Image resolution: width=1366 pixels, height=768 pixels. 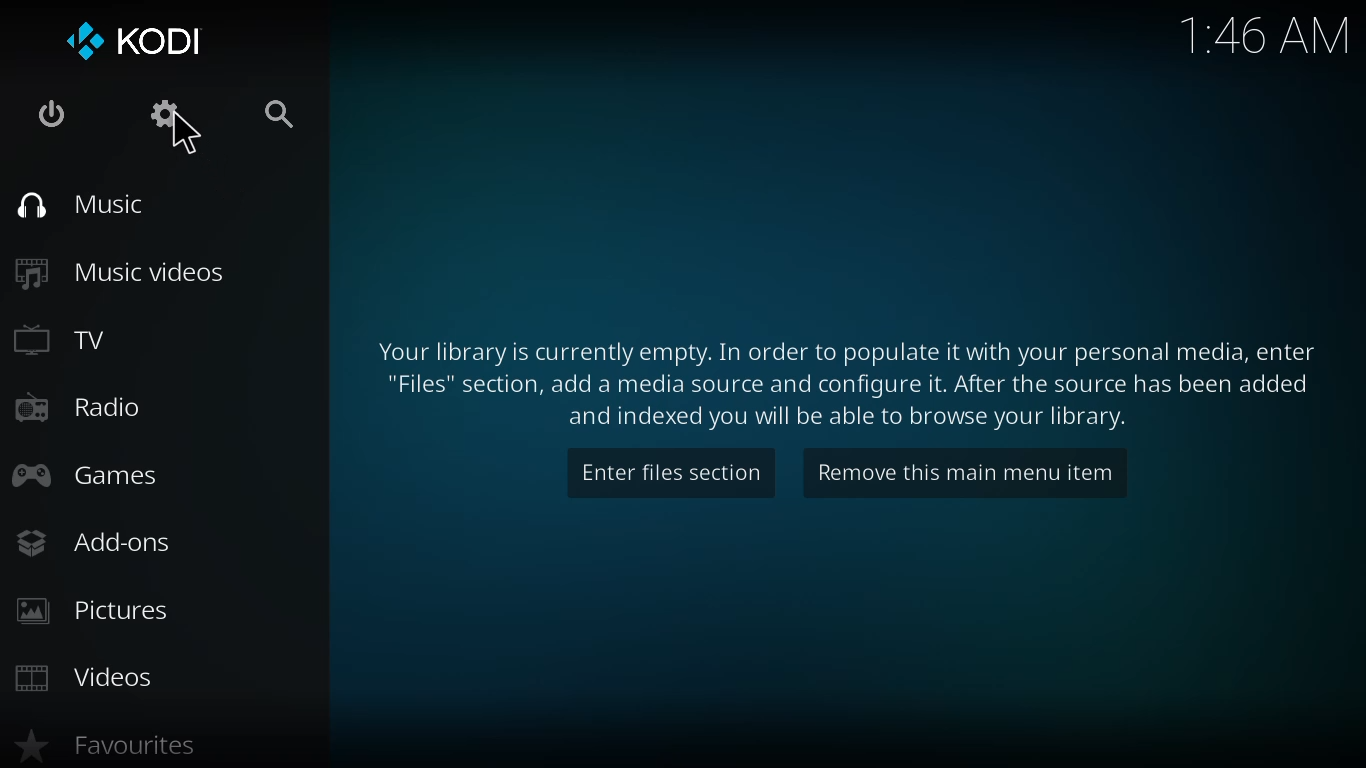 I want to click on kodi, so click(x=135, y=40).